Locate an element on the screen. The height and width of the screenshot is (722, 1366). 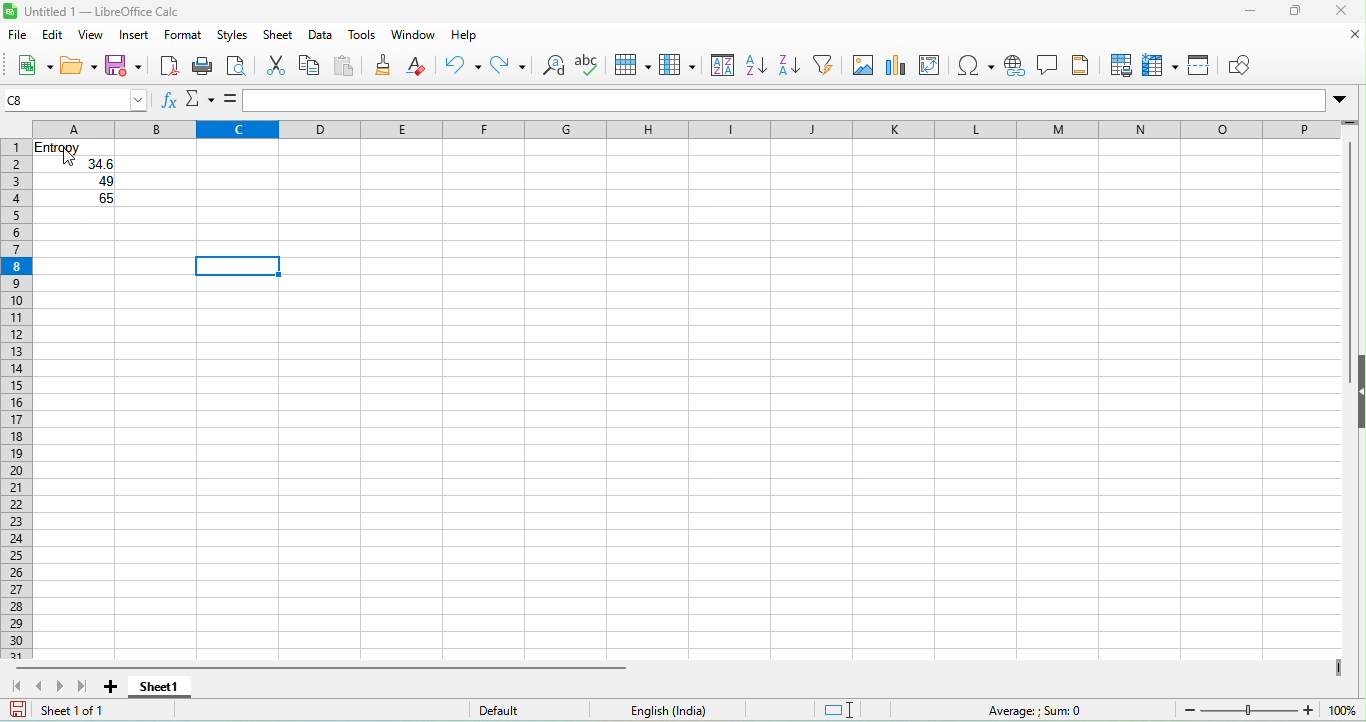
edit is located at coordinates (54, 37).